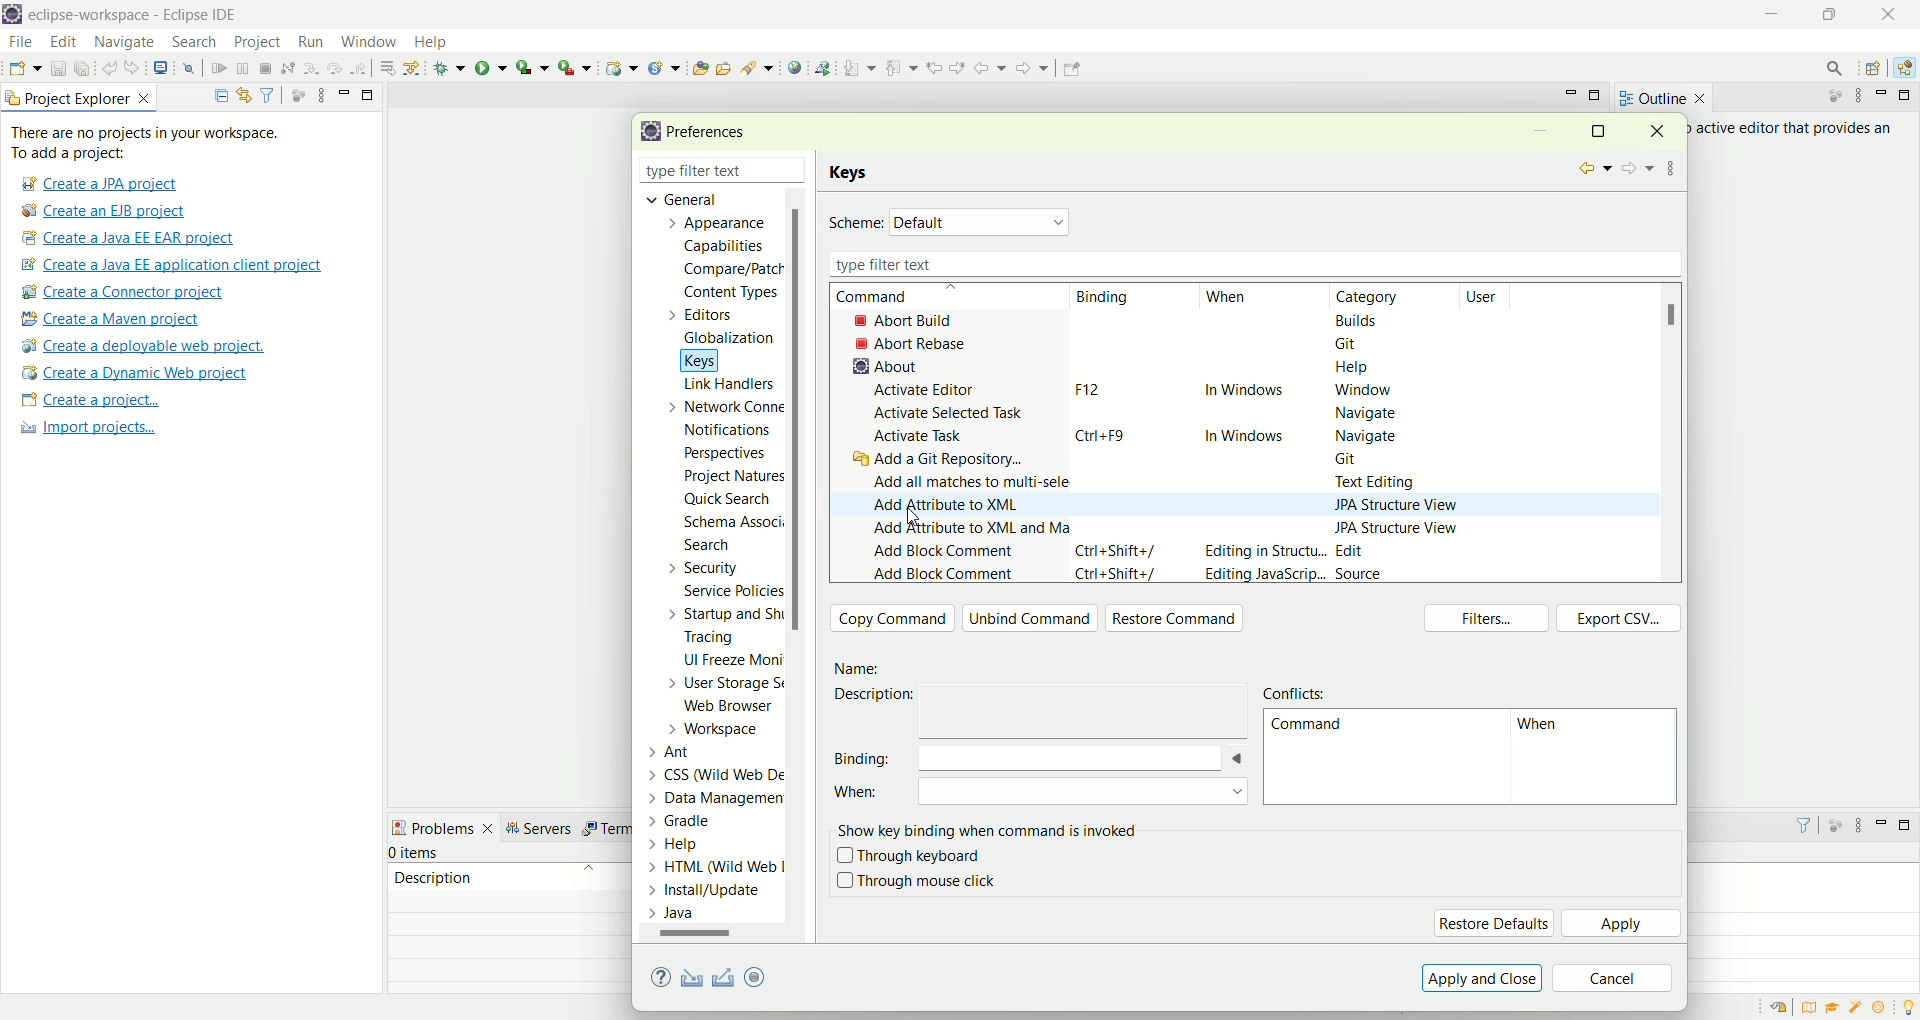  What do you see at coordinates (731, 268) in the screenshot?
I see `compare` at bounding box center [731, 268].